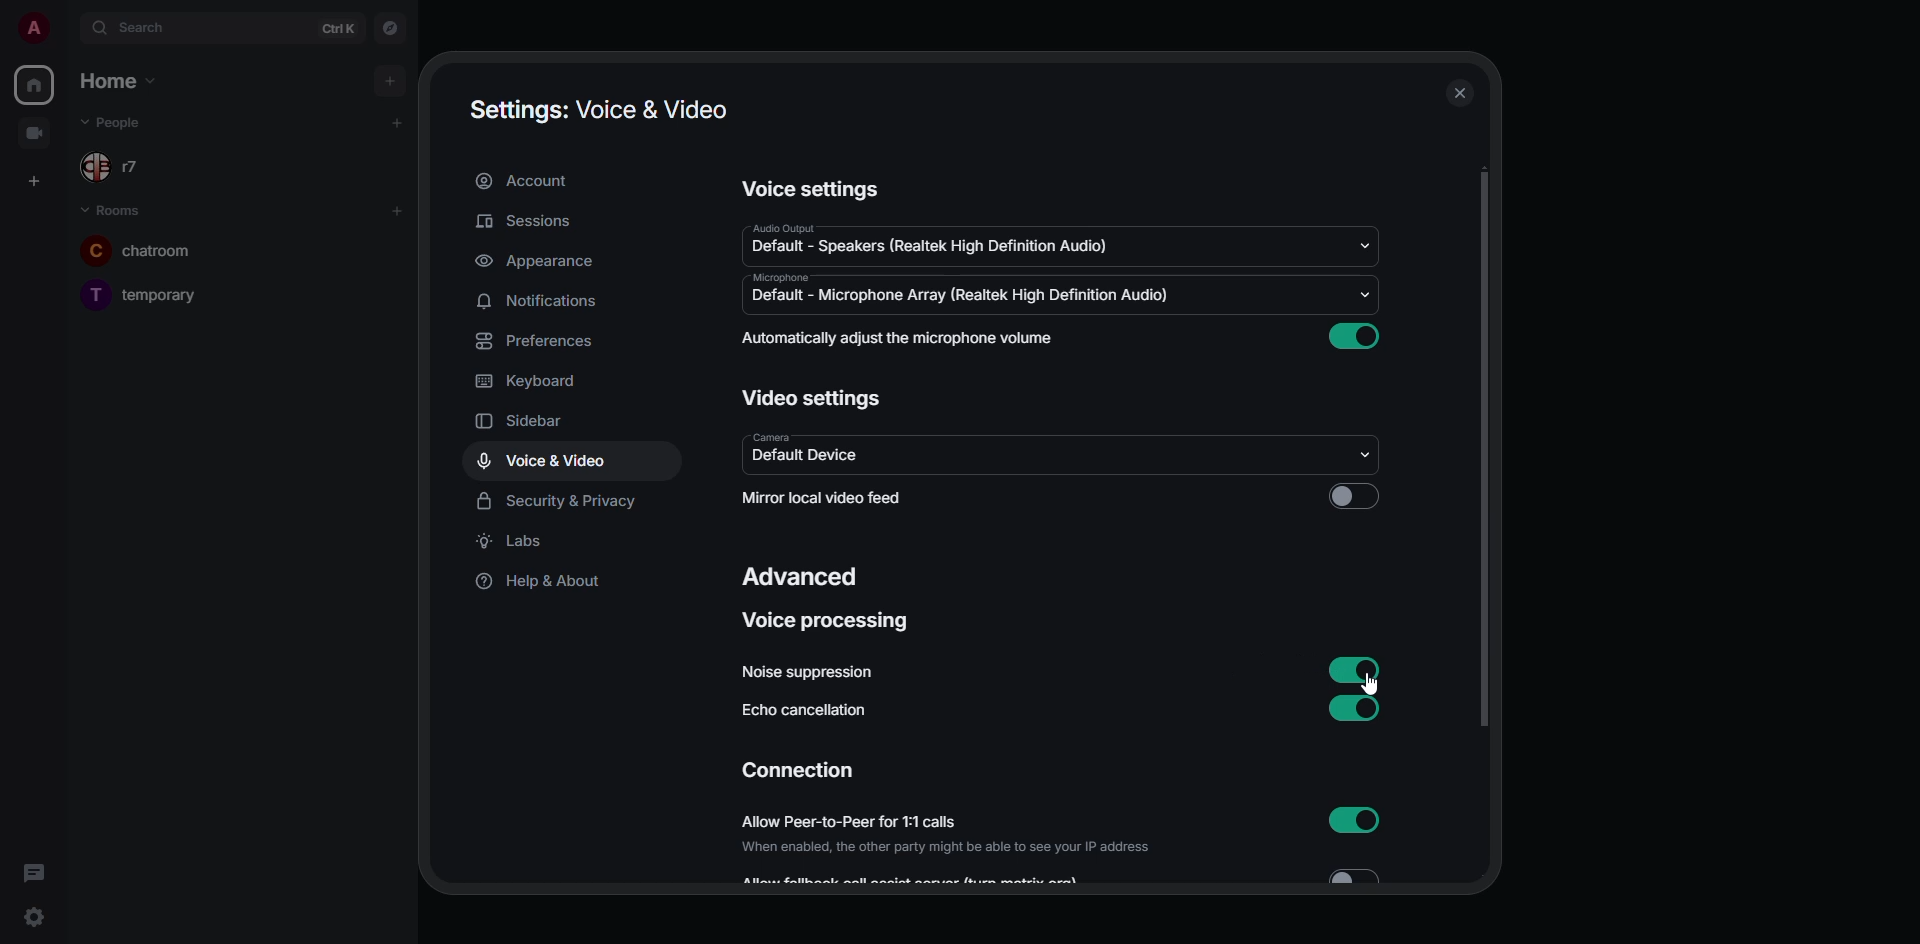  What do you see at coordinates (396, 123) in the screenshot?
I see `add` at bounding box center [396, 123].